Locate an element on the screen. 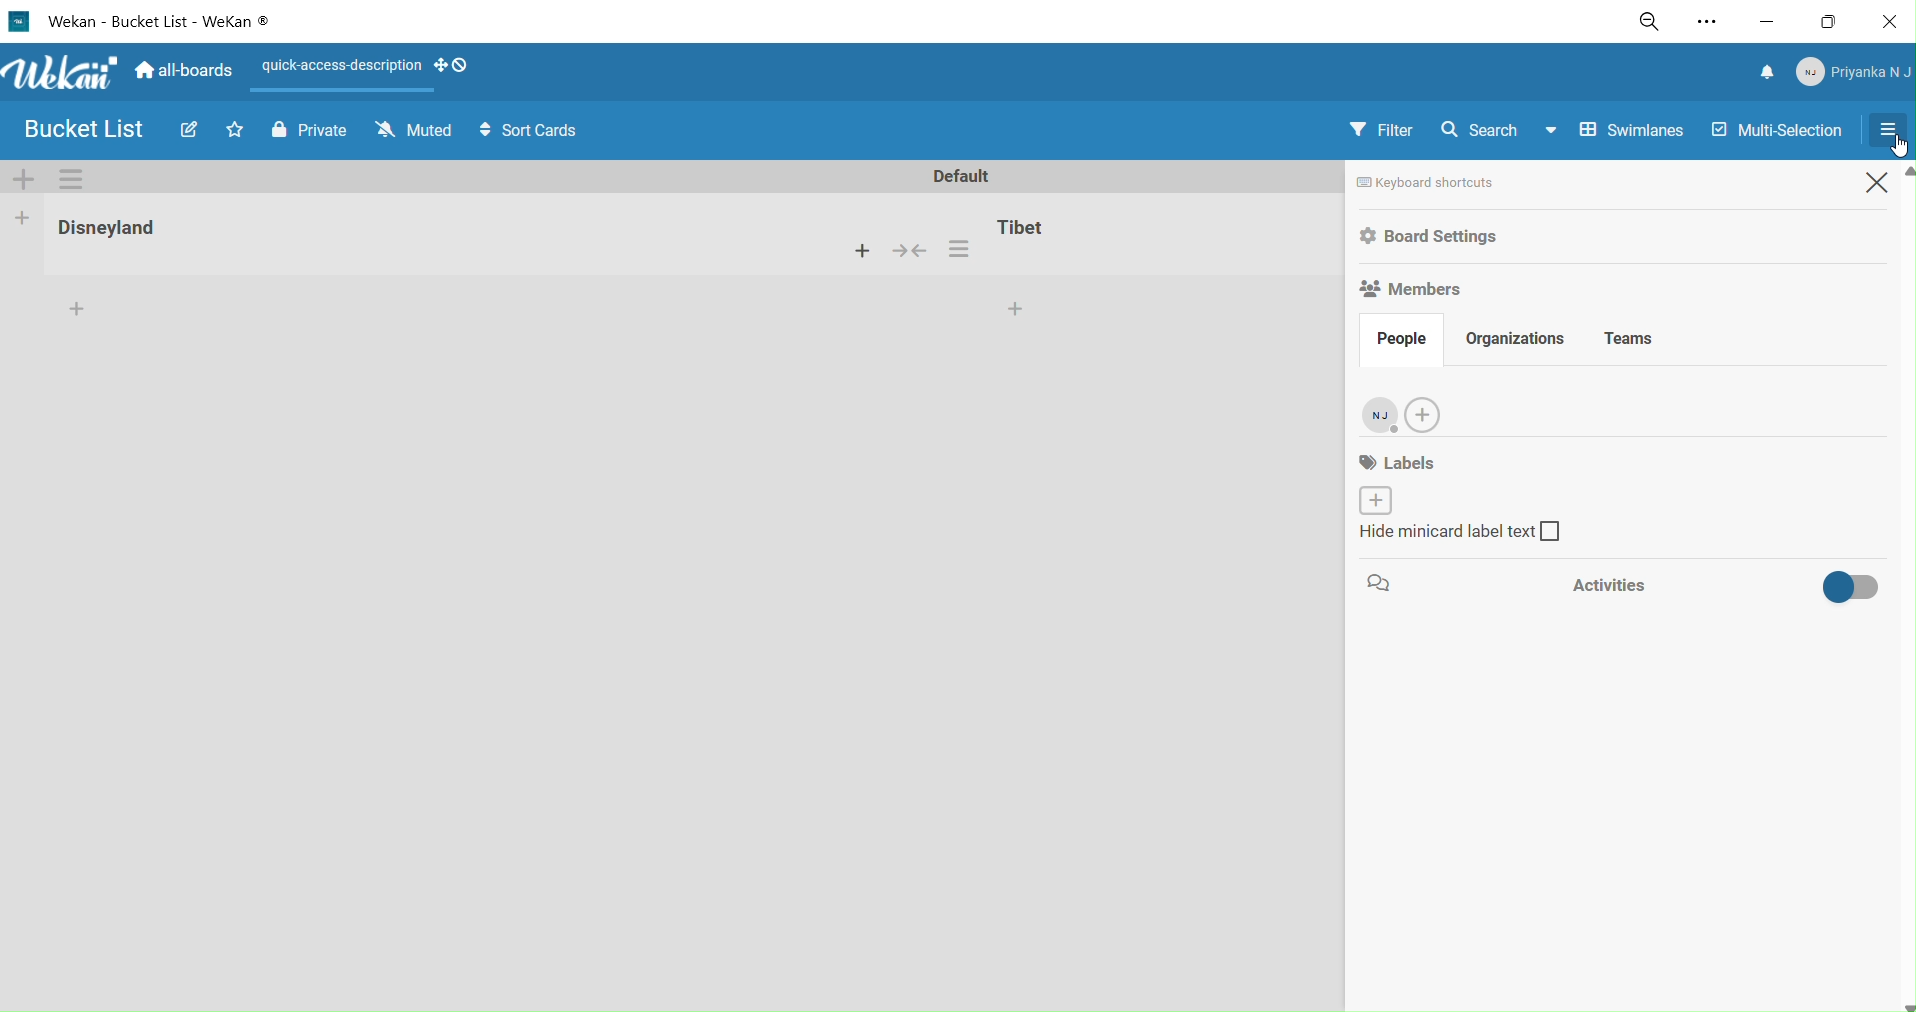  people is located at coordinates (1397, 340).